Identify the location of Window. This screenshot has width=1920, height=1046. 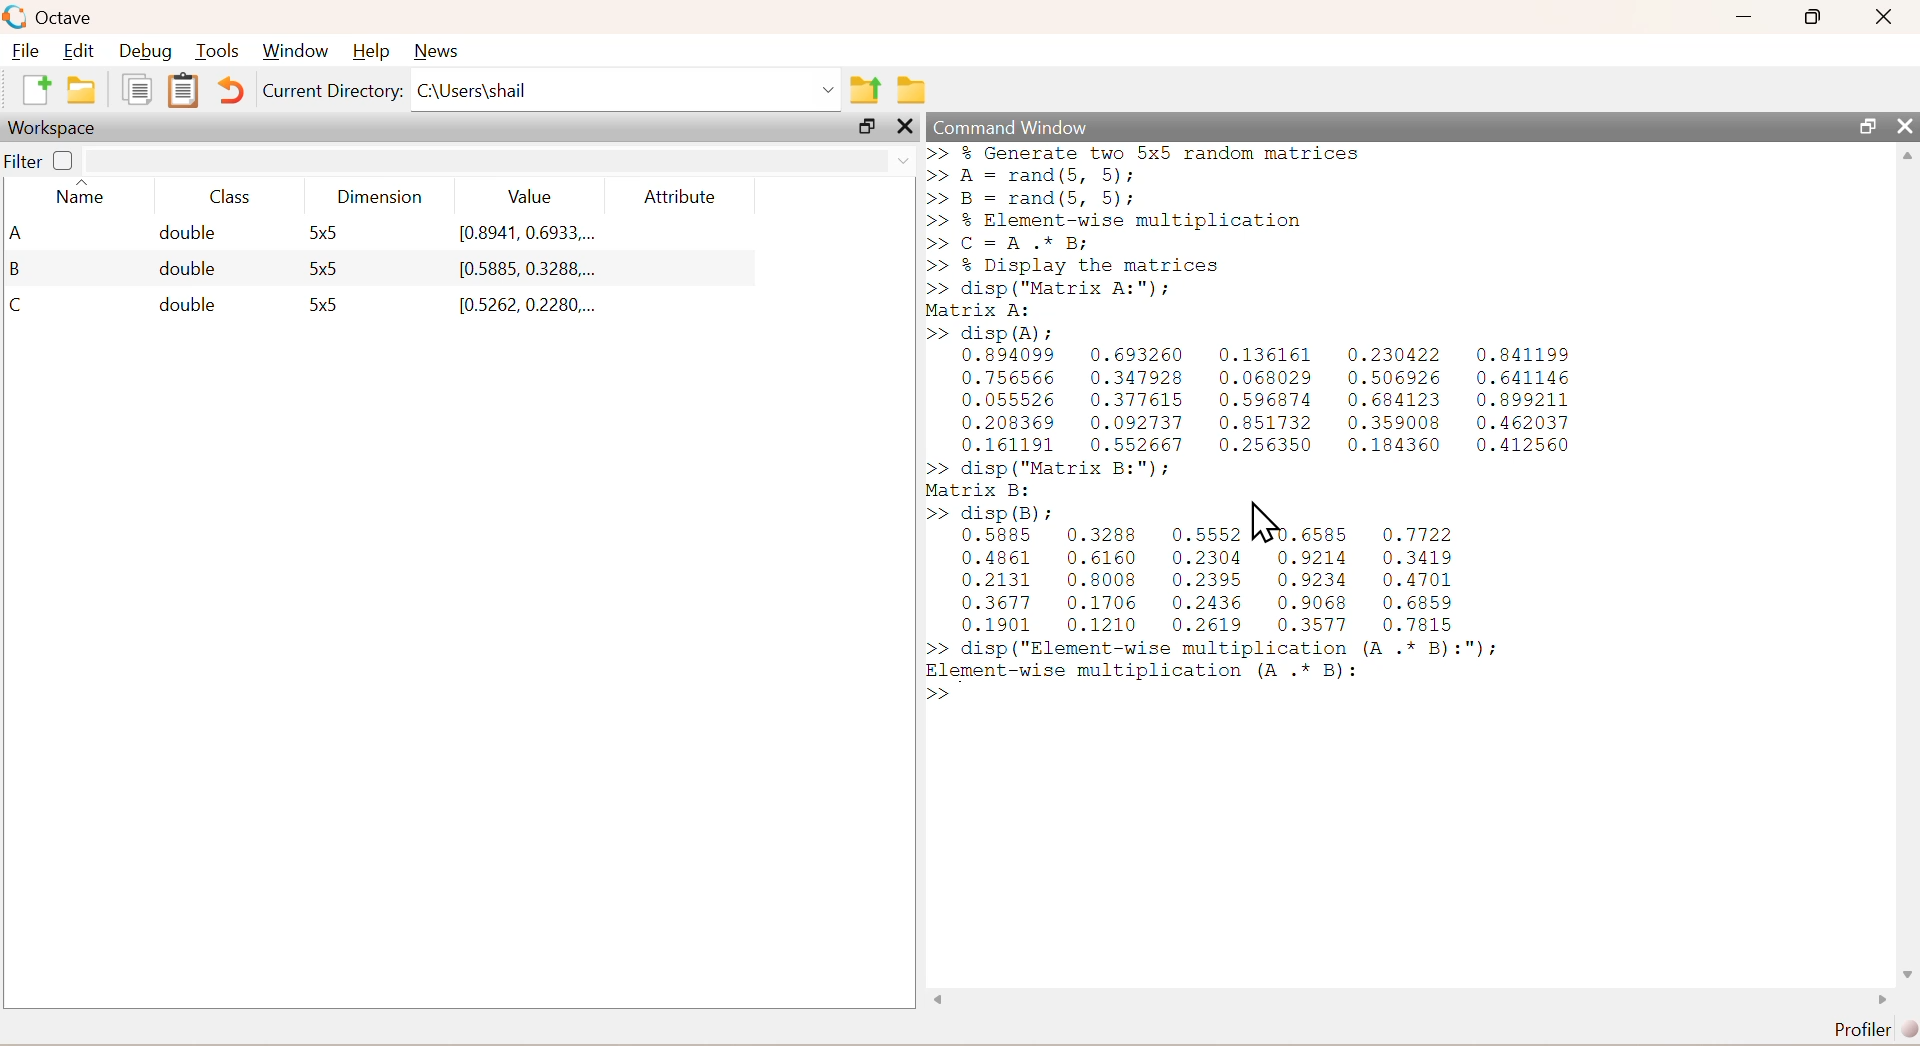
(298, 48).